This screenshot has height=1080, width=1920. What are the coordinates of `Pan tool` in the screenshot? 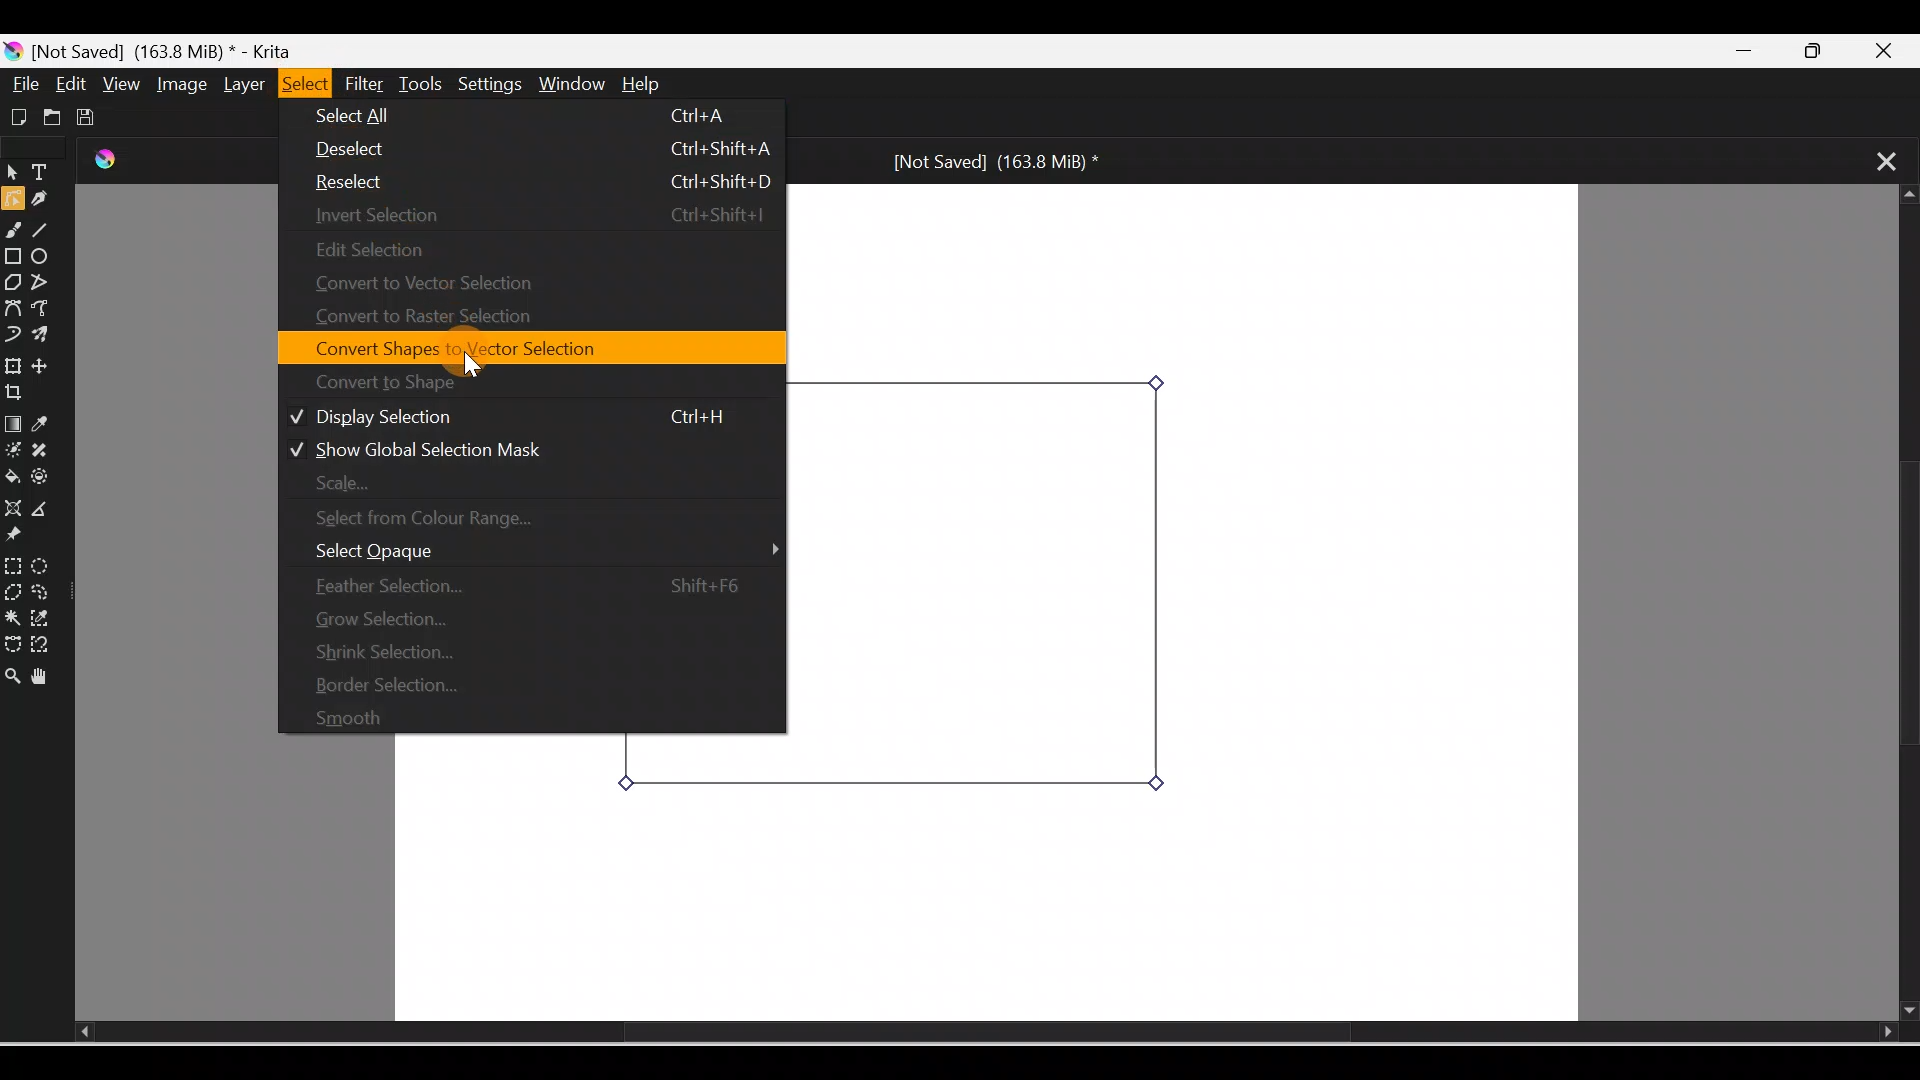 It's located at (44, 673).